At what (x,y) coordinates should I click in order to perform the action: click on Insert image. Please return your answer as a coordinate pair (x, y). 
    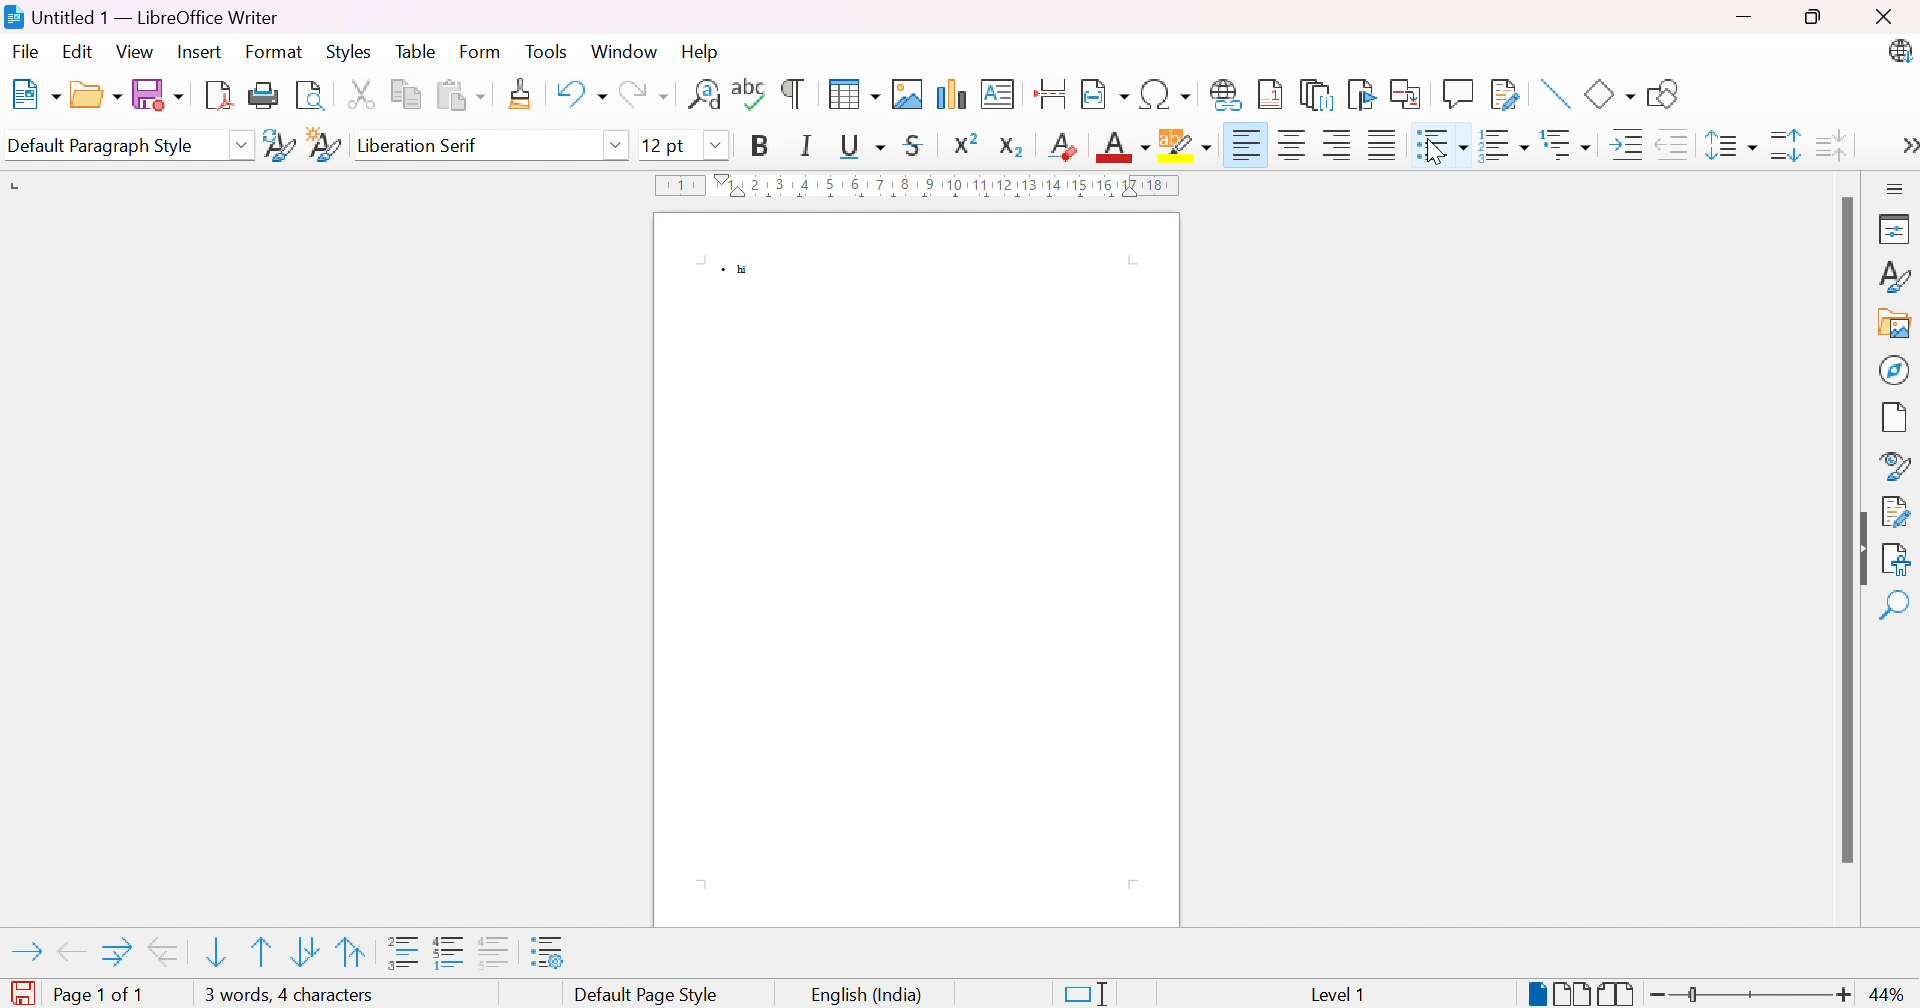
    Looking at the image, I should click on (909, 94).